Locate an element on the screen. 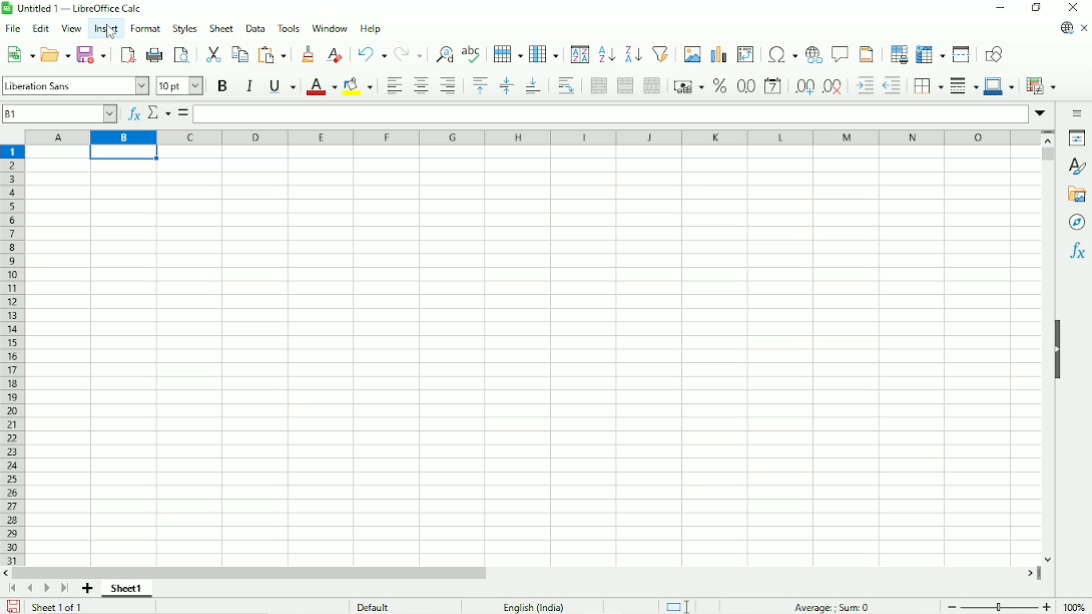 This screenshot has height=614, width=1092. Gallery is located at coordinates (1077, 195).